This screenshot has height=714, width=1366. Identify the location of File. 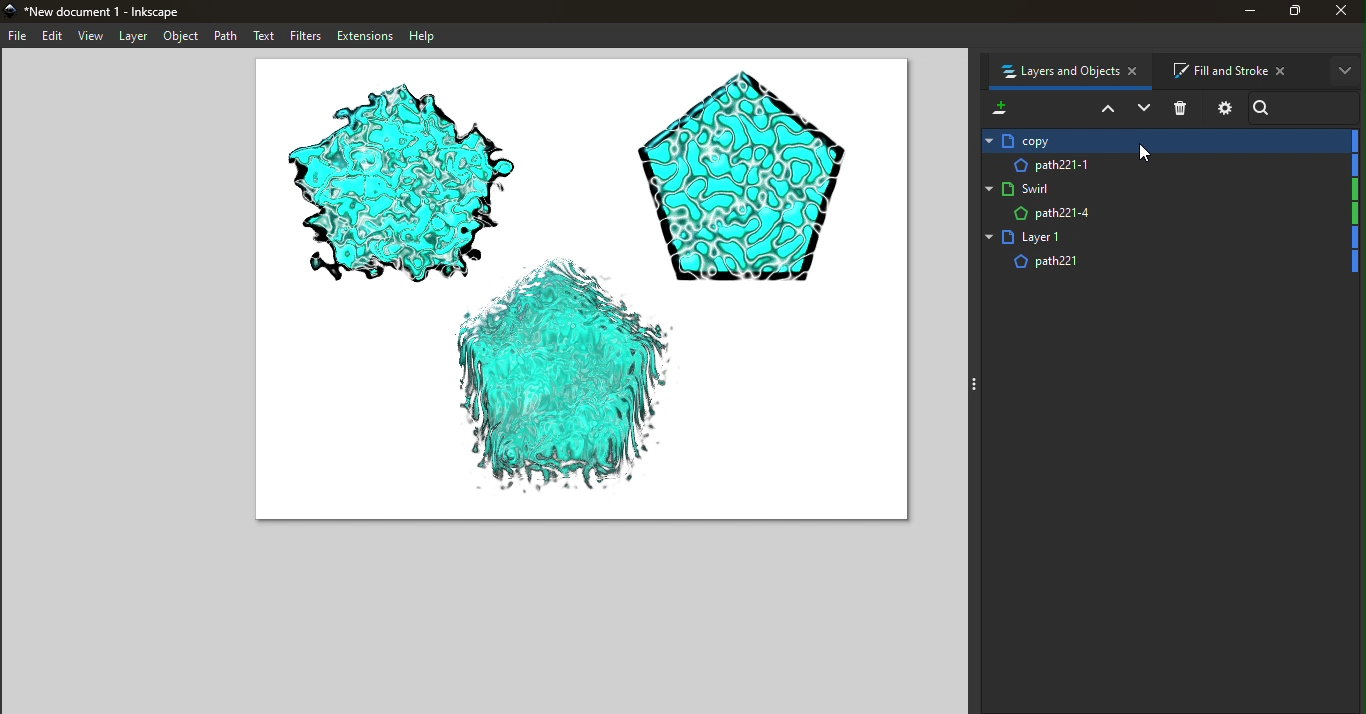
(18, 36).